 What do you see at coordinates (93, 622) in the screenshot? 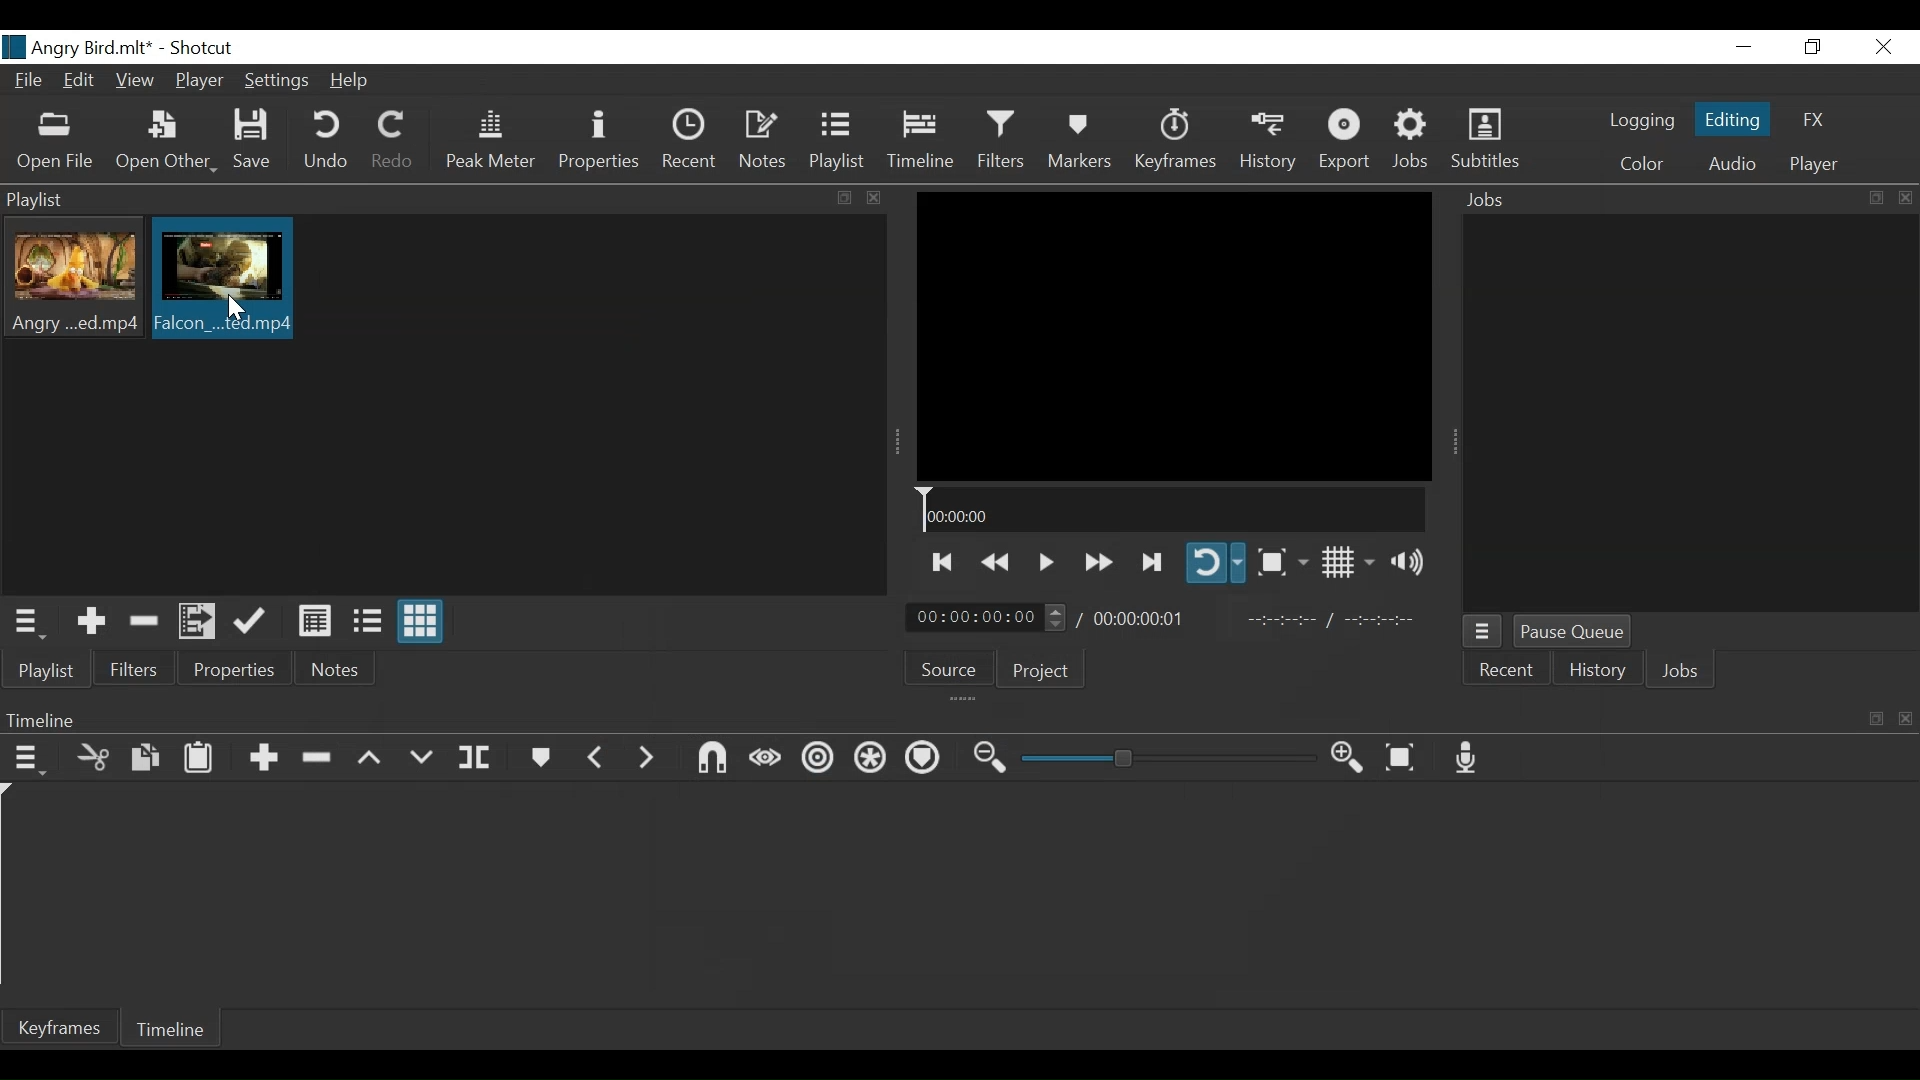
I see `Add the source to the playlist` at bounding box center [93, 622].